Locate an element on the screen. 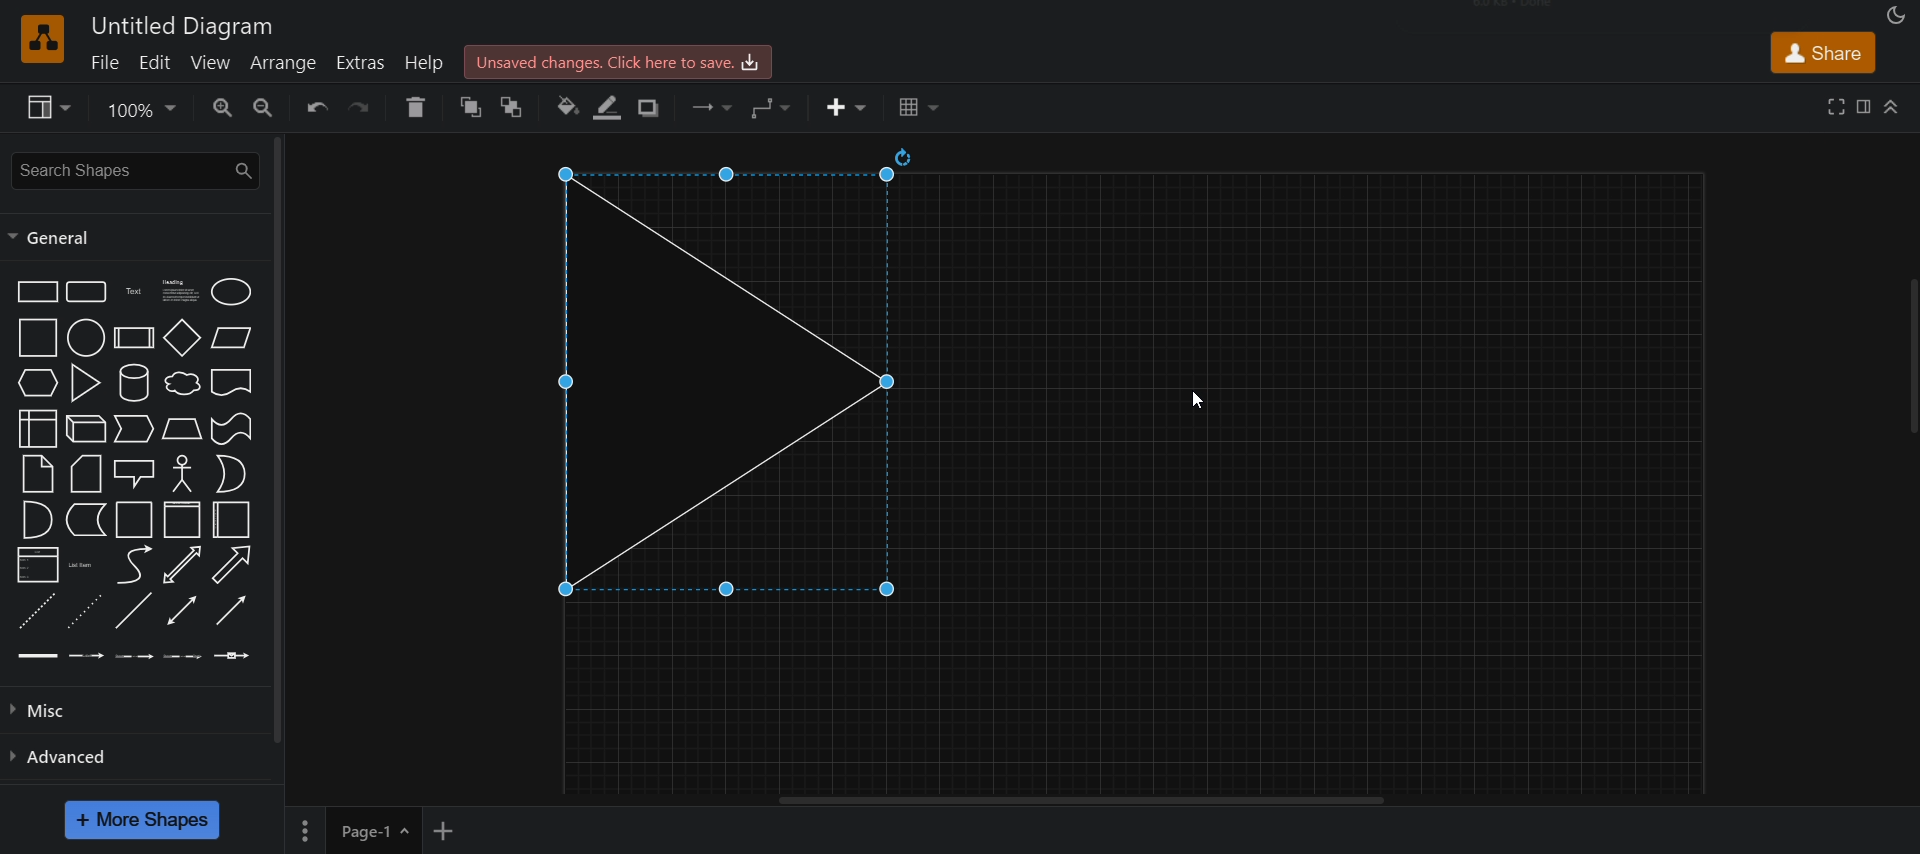 The image size is (1920, 854). share is located at coordinates (1821, 52).